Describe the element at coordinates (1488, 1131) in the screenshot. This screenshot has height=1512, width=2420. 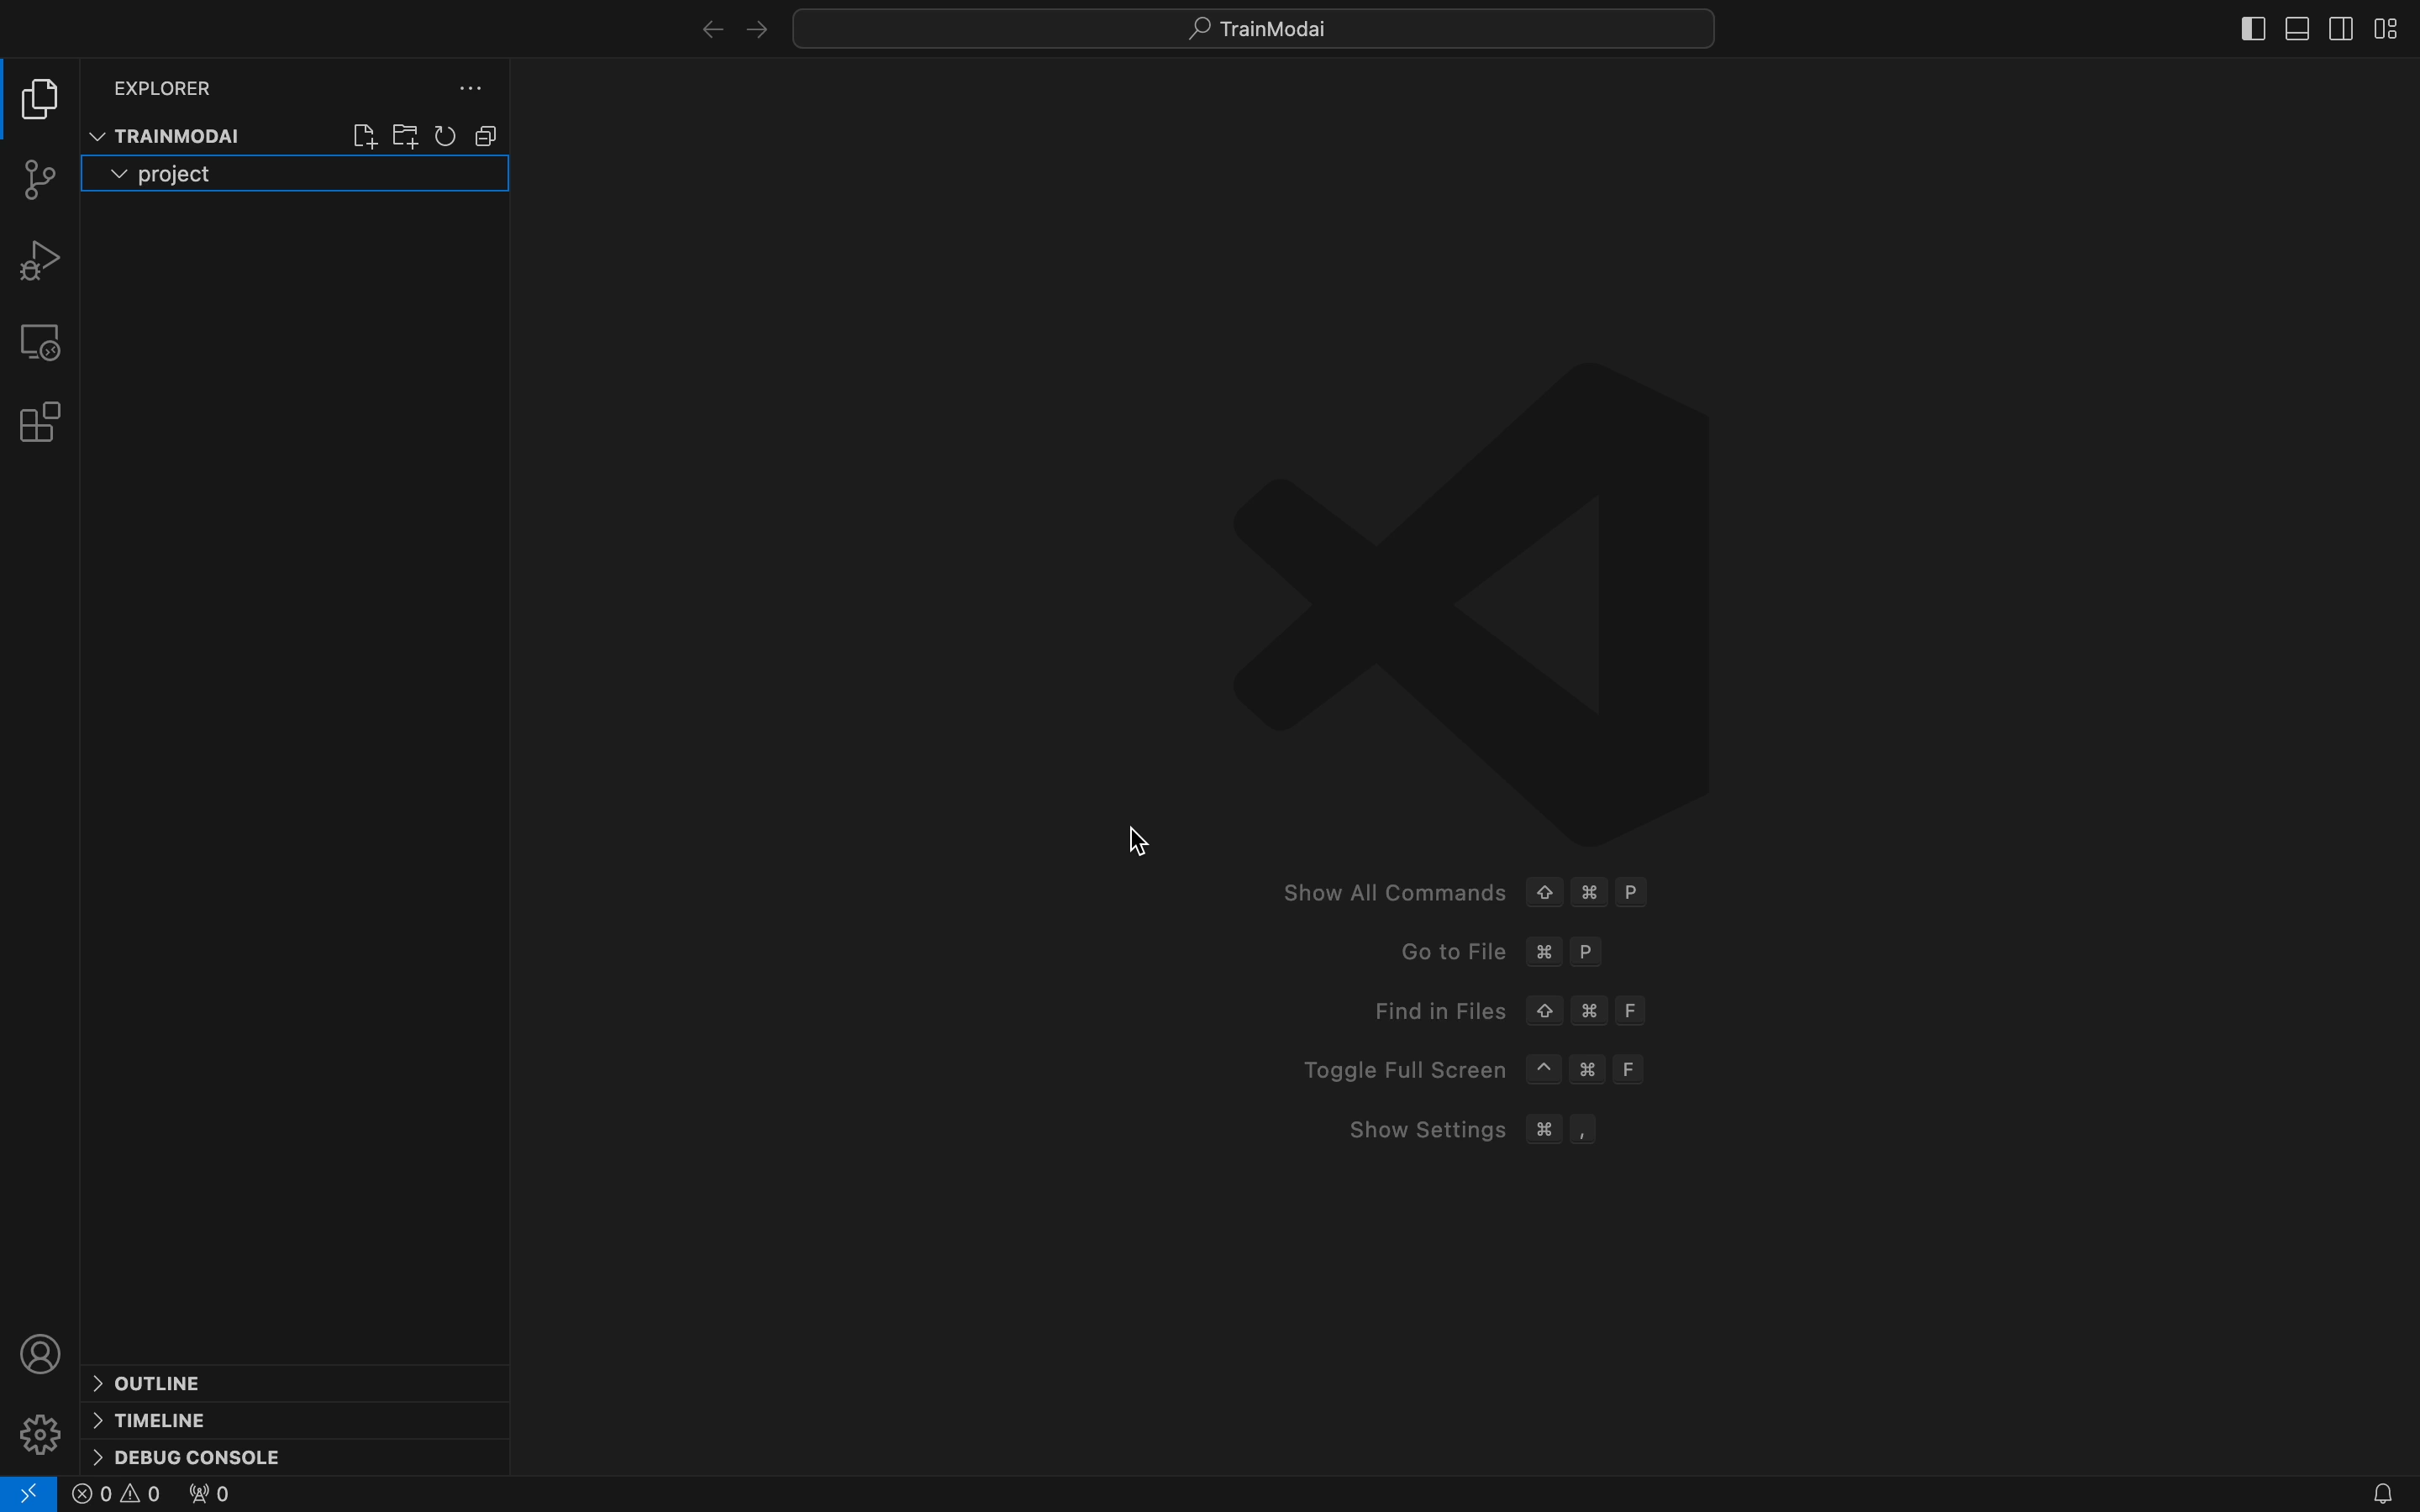
I see `Show settings` at that location.